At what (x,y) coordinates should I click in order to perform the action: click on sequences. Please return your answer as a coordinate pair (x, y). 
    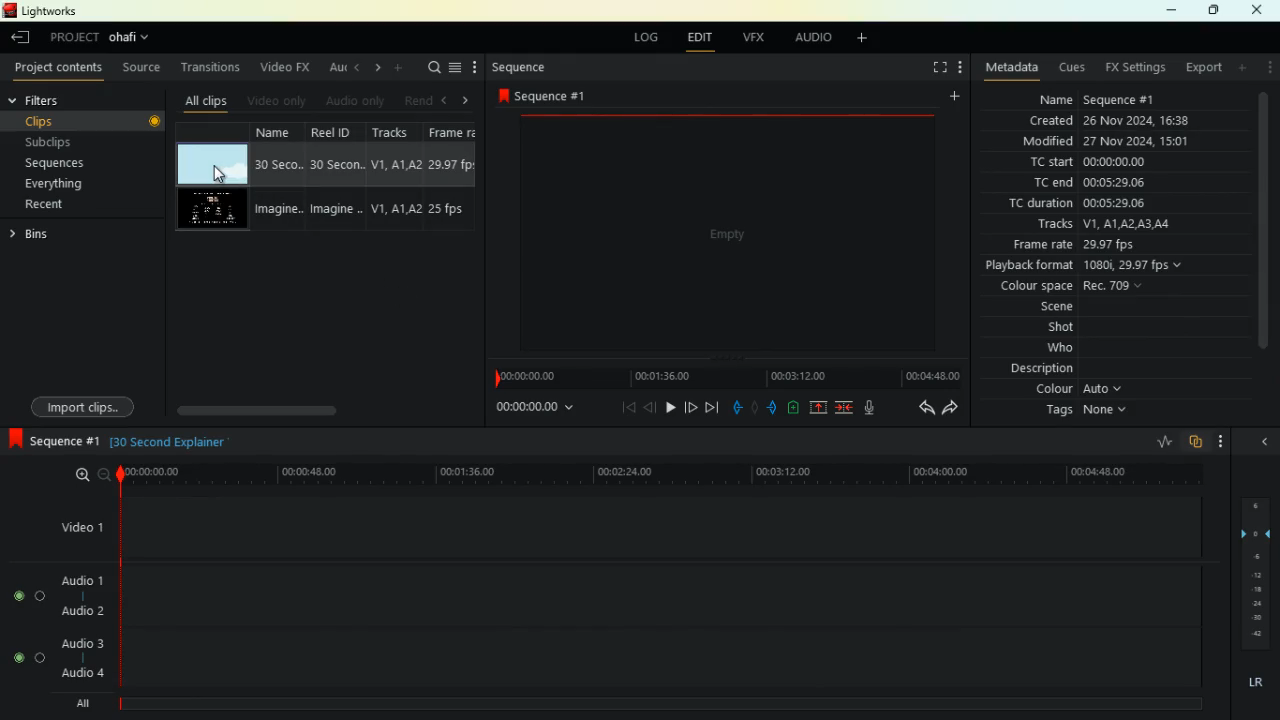
    Looking at the image, I should click on (63, 165).